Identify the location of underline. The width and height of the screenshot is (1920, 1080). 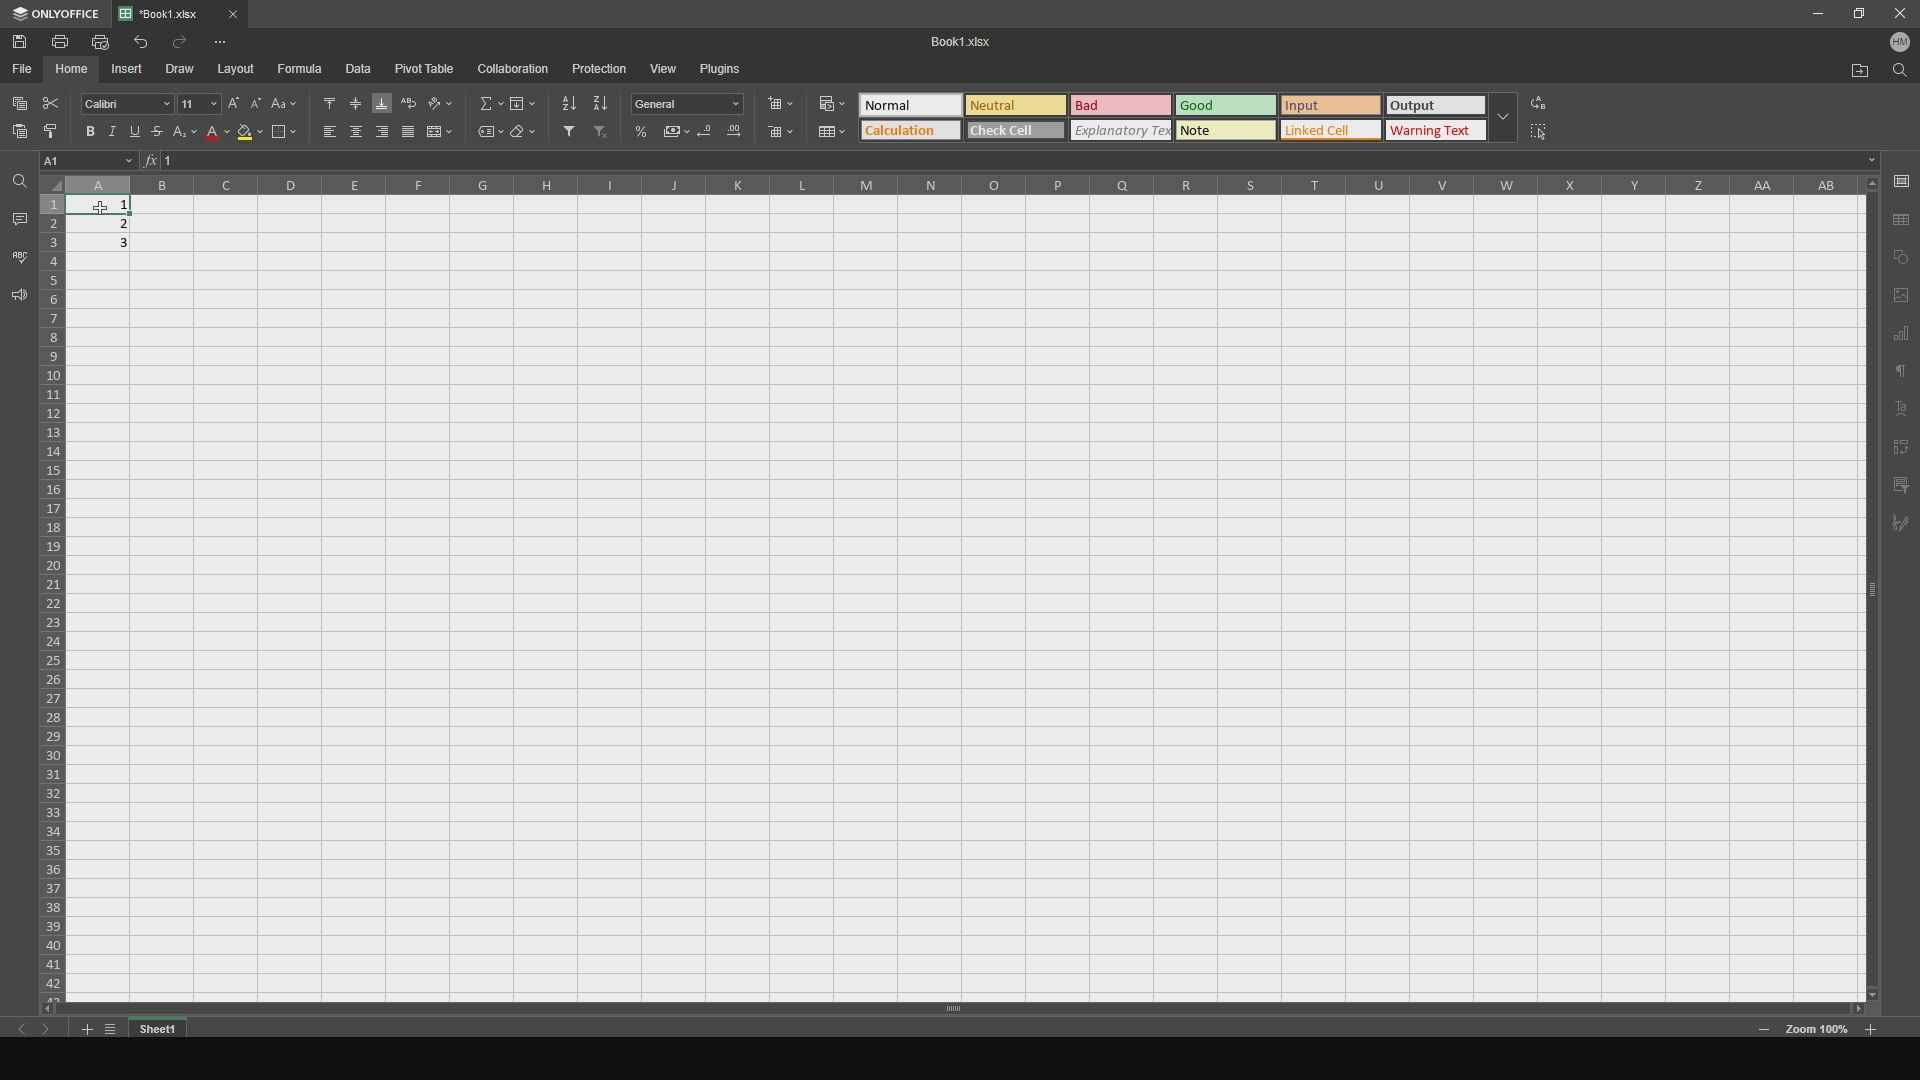
(140, 134).